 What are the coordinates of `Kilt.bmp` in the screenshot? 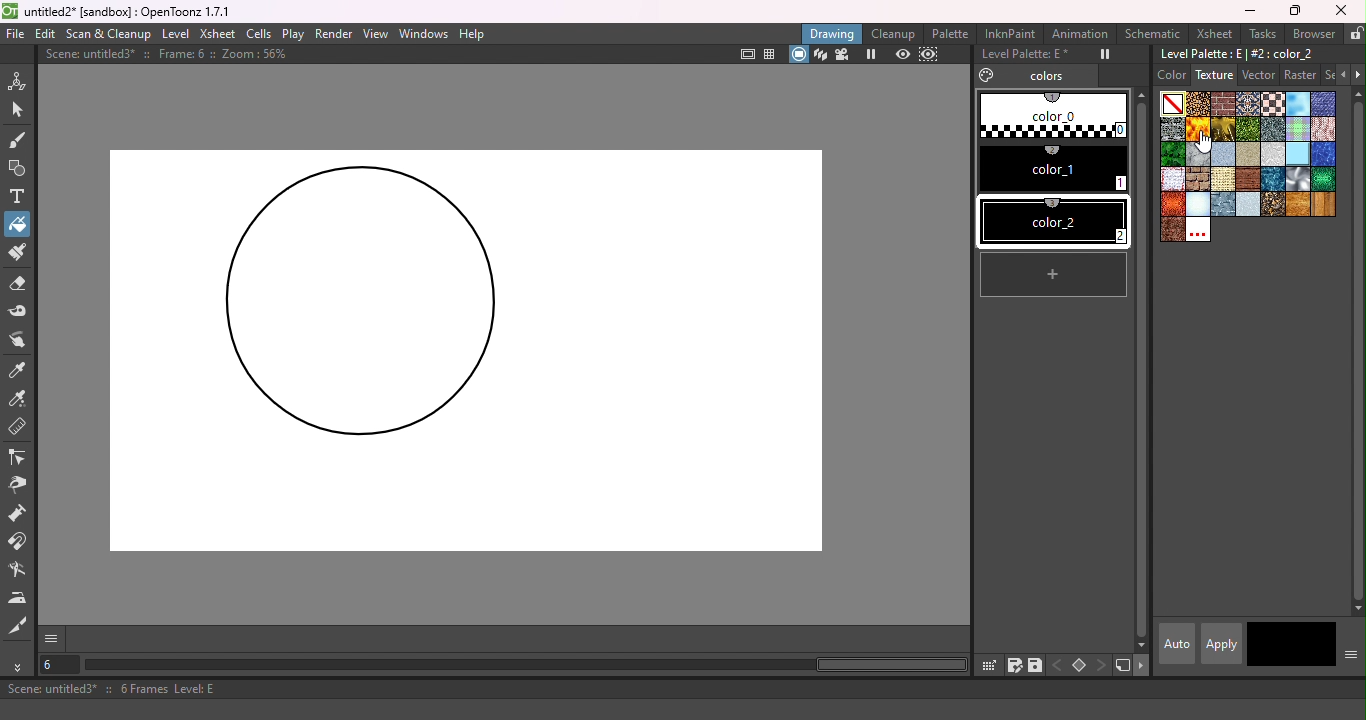 It's located at (1297, 129).